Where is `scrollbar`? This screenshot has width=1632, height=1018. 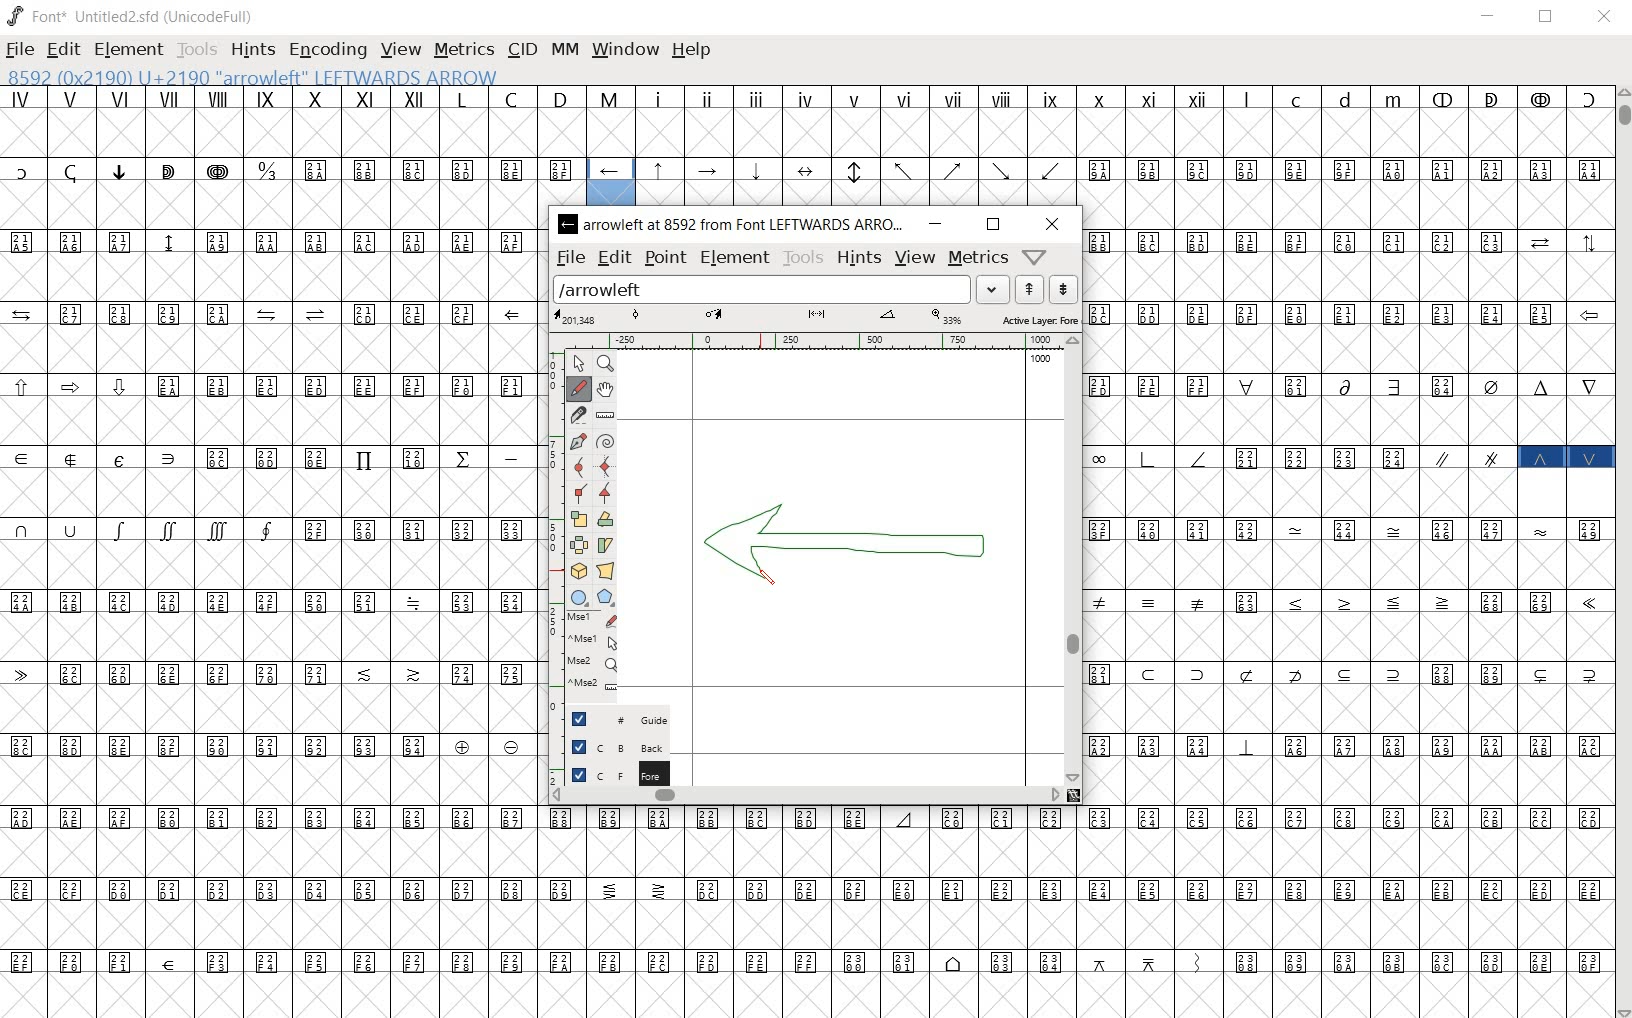 scrollbar is located at coordinates (1073, 560).